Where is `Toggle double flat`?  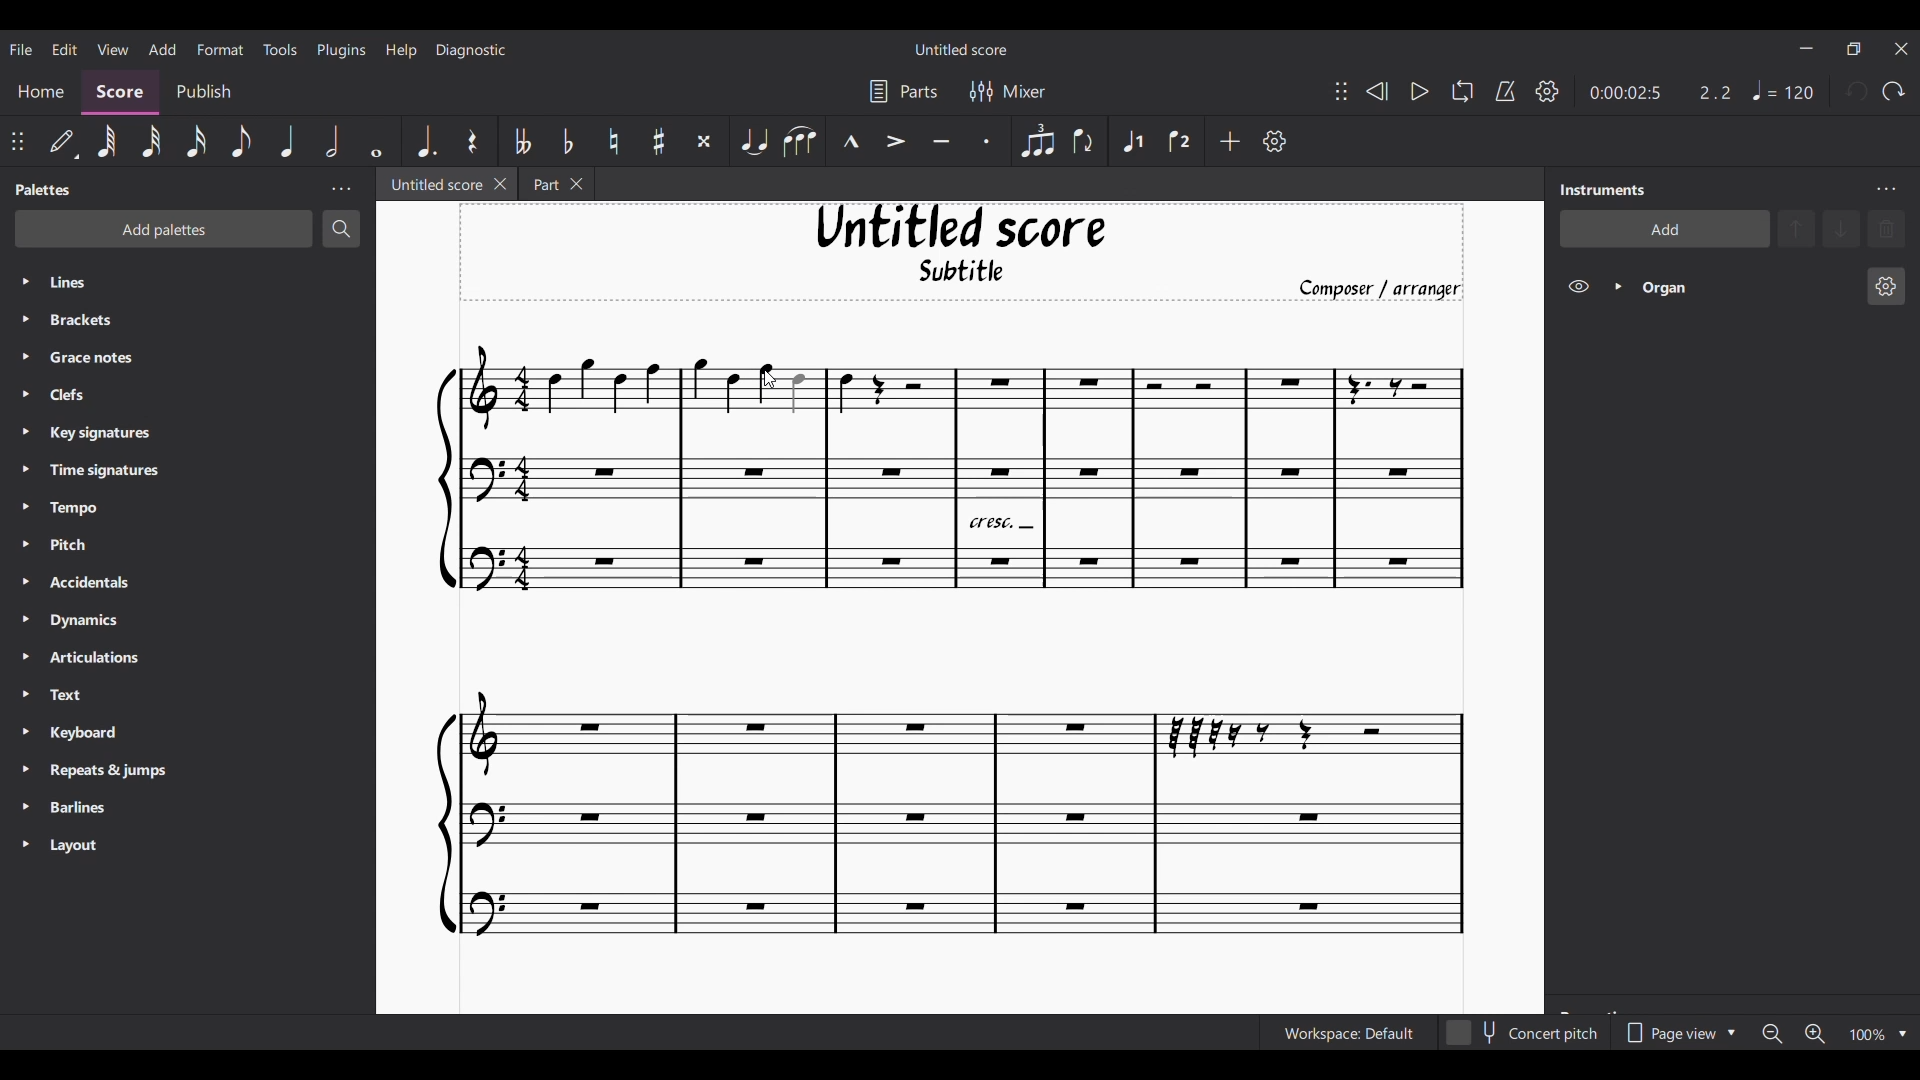 Toggle double flat is located at coordinates (521, 141).